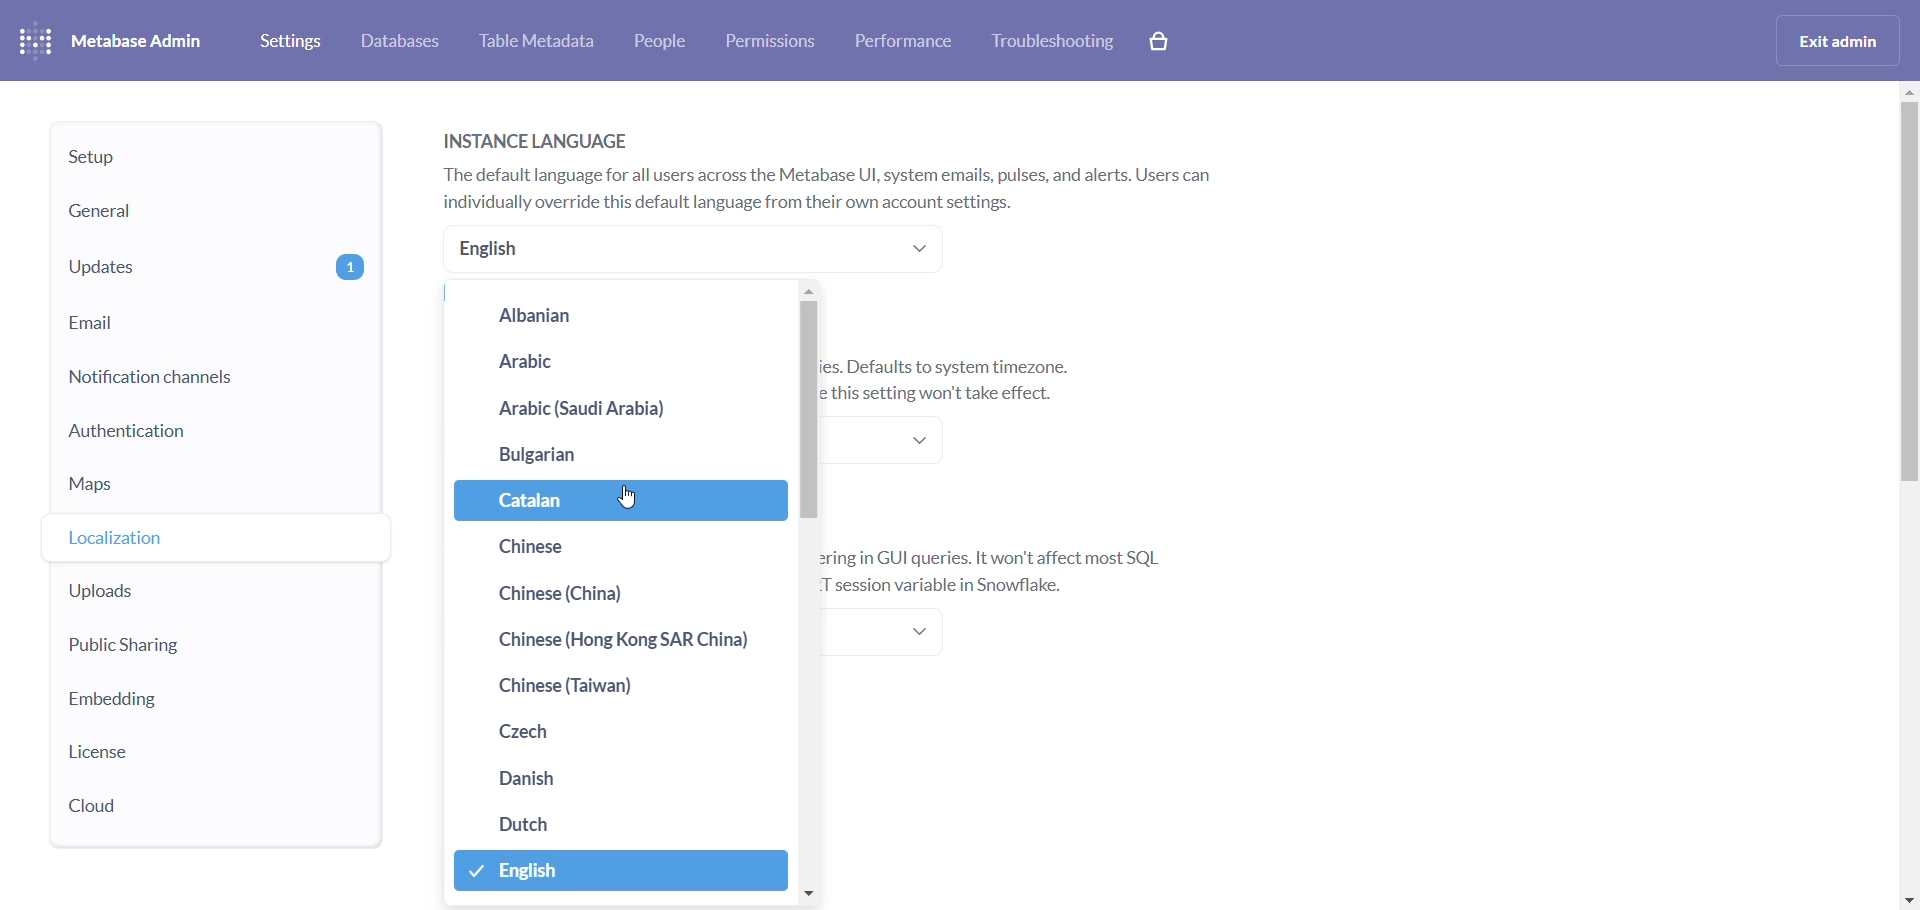  I want to click on INSTANCE LANGUAGE
The default language for all users across the Metabase UI, system emails, pulses, and alerts. Users can
individually override this default language from their own account settings., so click(842, 167).